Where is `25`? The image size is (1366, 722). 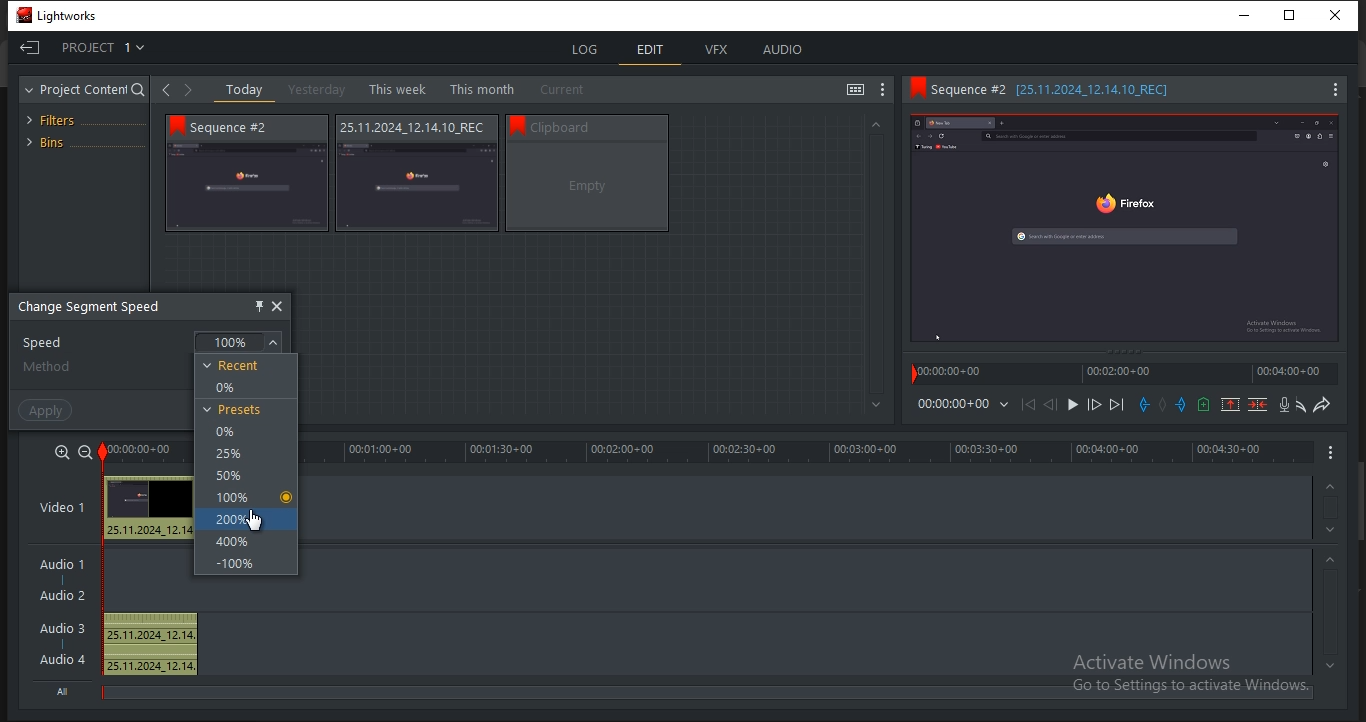 25 is located at coordinates (231, 454).